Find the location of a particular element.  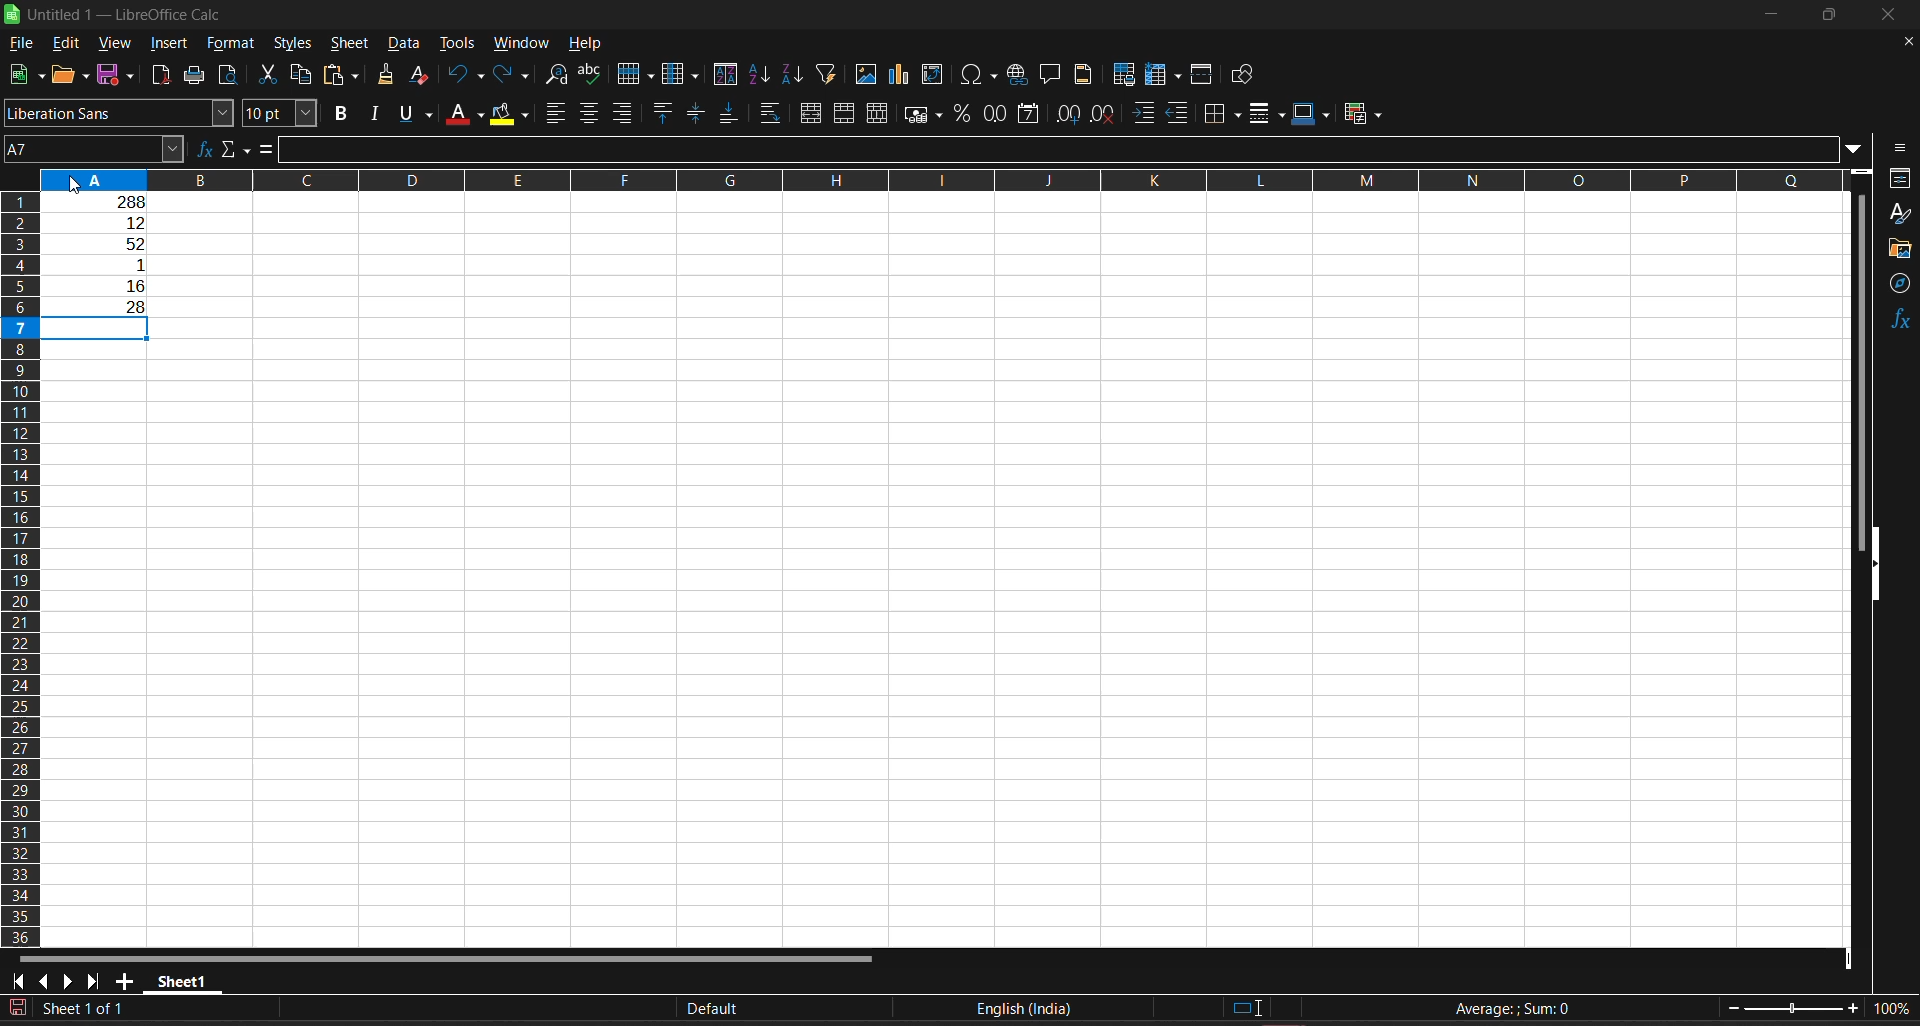

clear direct formatting is located at coordinates (426, 76).